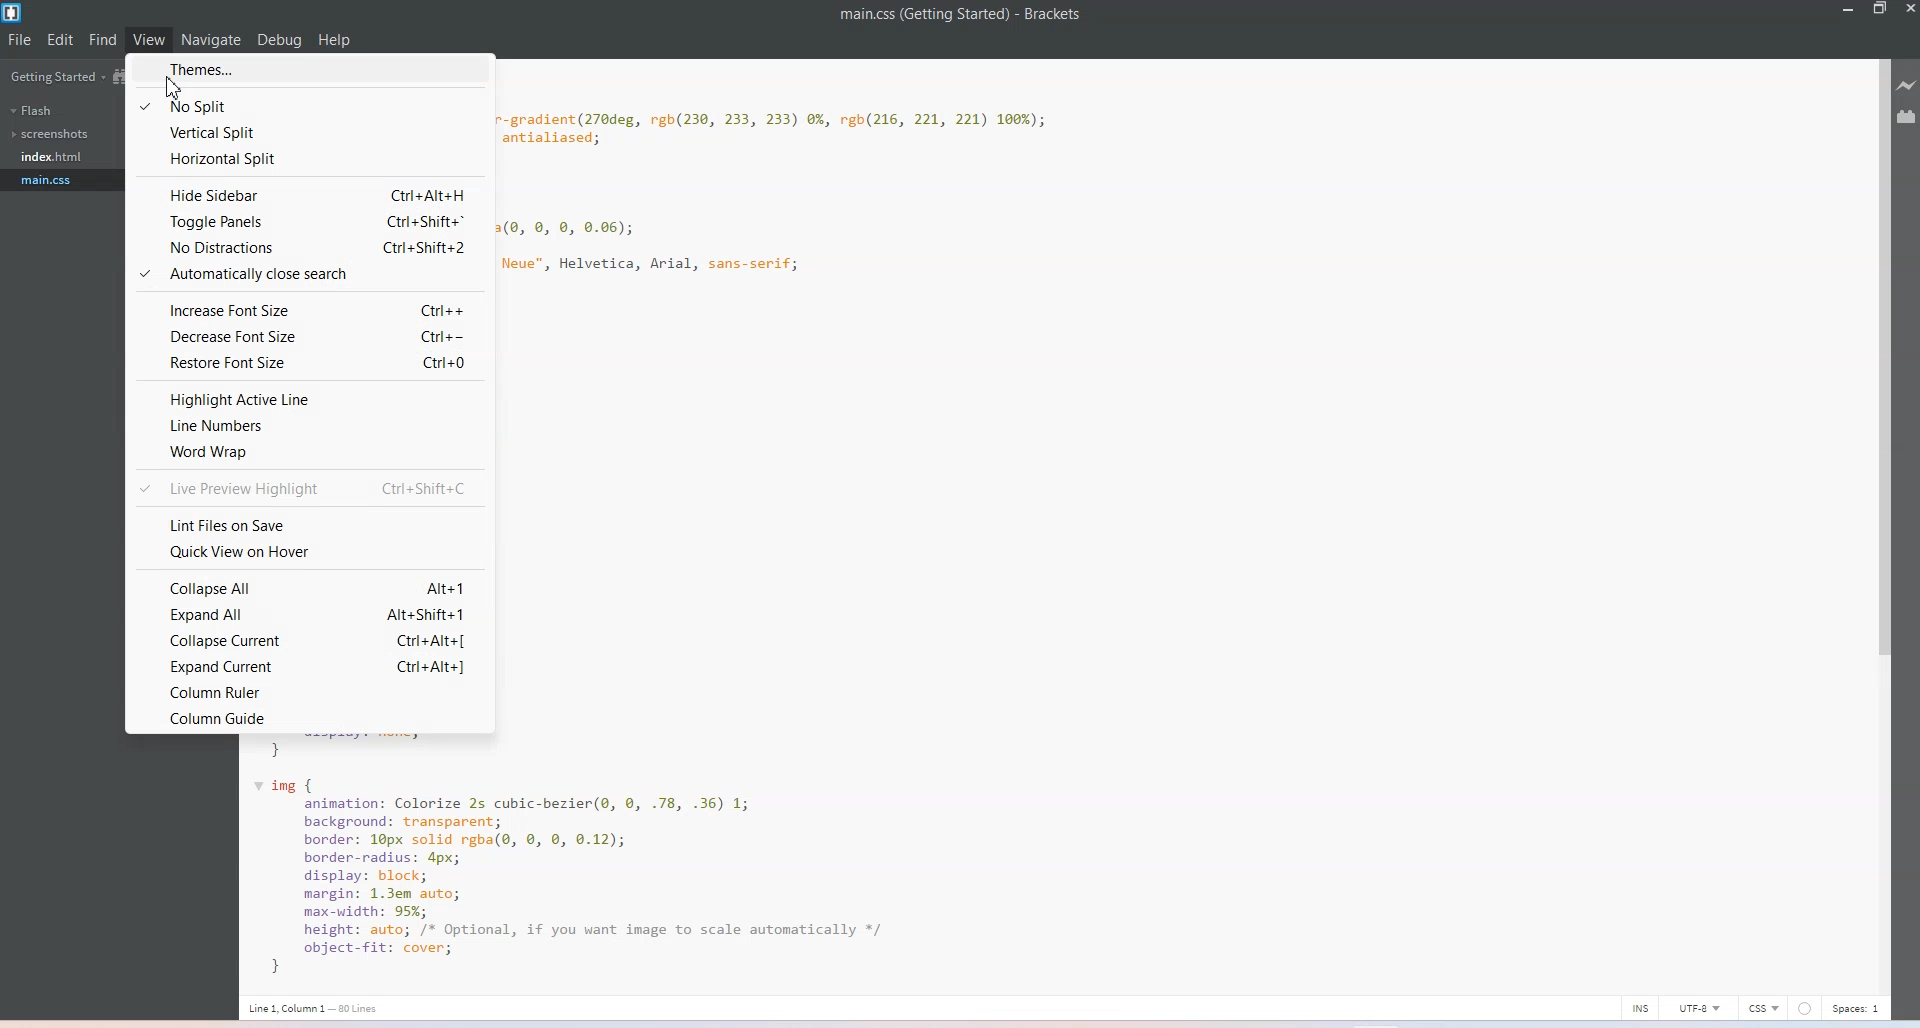 This screenshot has height=1028, width=1920. Describe the element at coordinates (20, 41) in the screenshot. I see `File` at that location.